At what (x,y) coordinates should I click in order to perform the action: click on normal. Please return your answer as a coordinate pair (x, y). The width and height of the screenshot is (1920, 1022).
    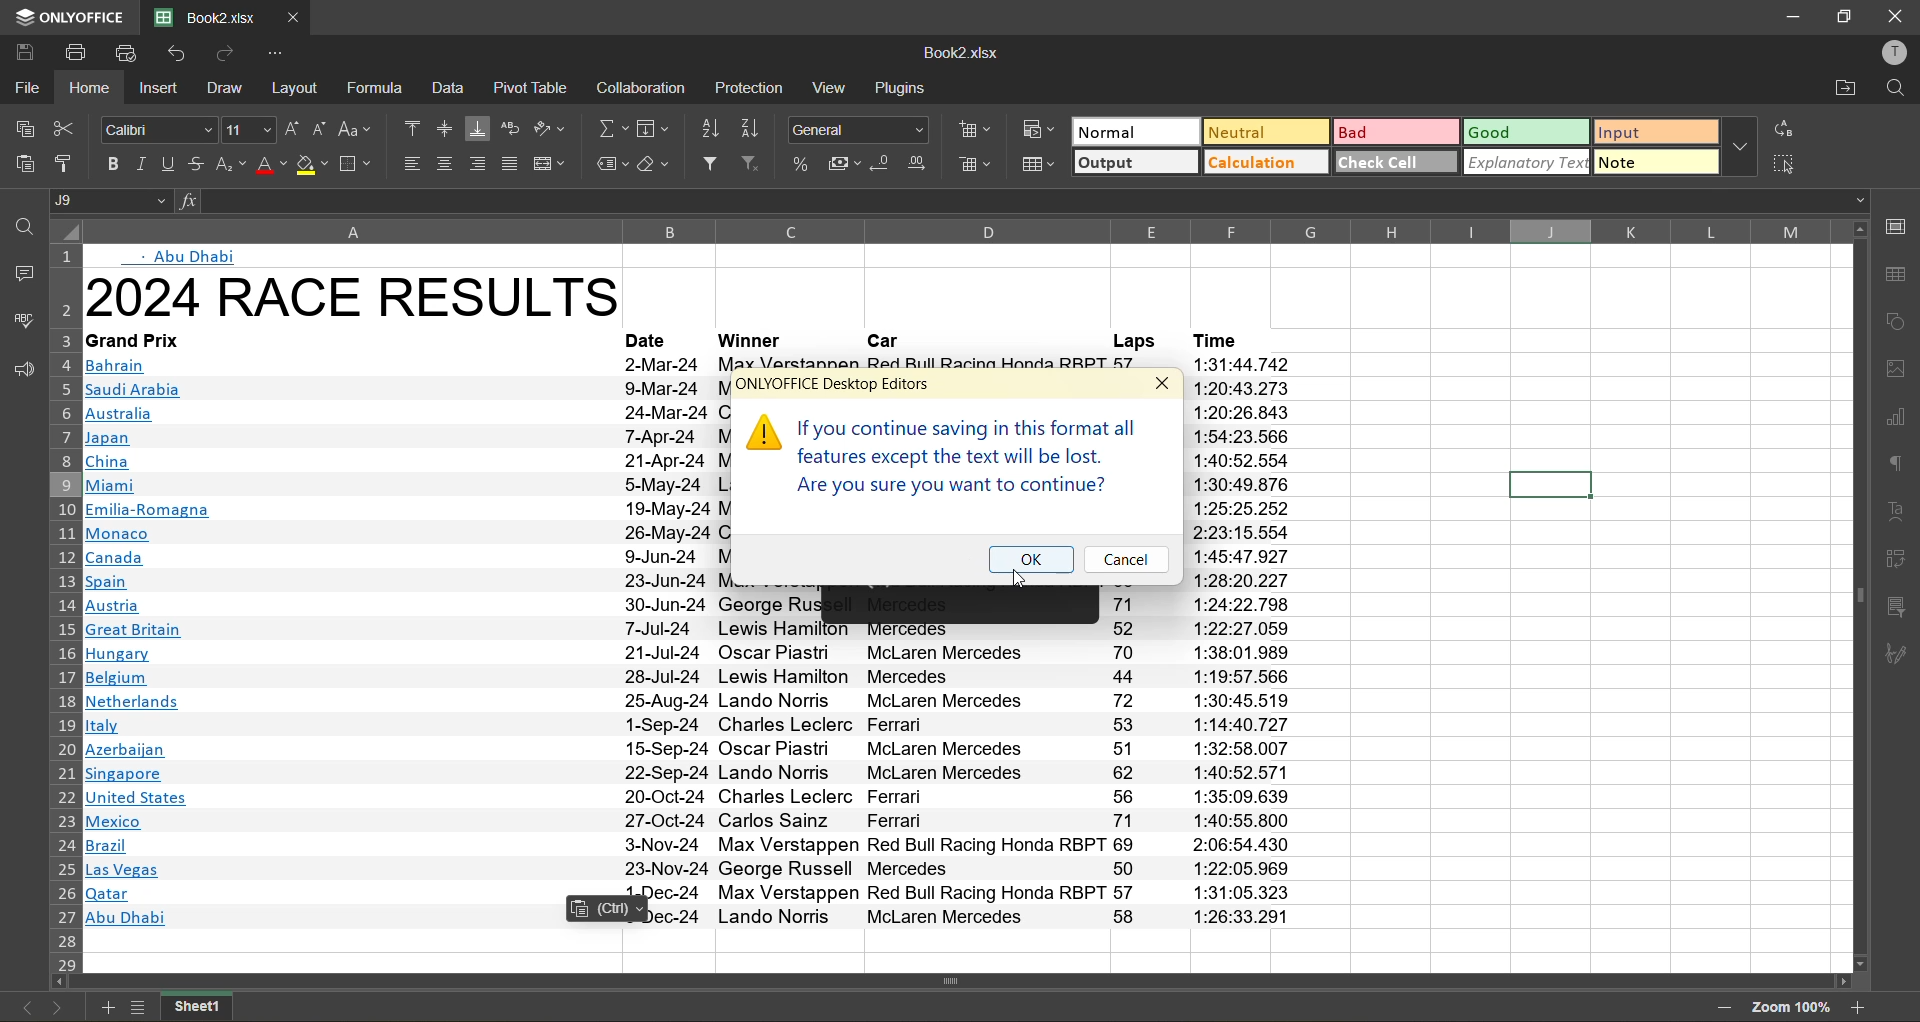
    Looking at the image, I should click on (1135, 130).